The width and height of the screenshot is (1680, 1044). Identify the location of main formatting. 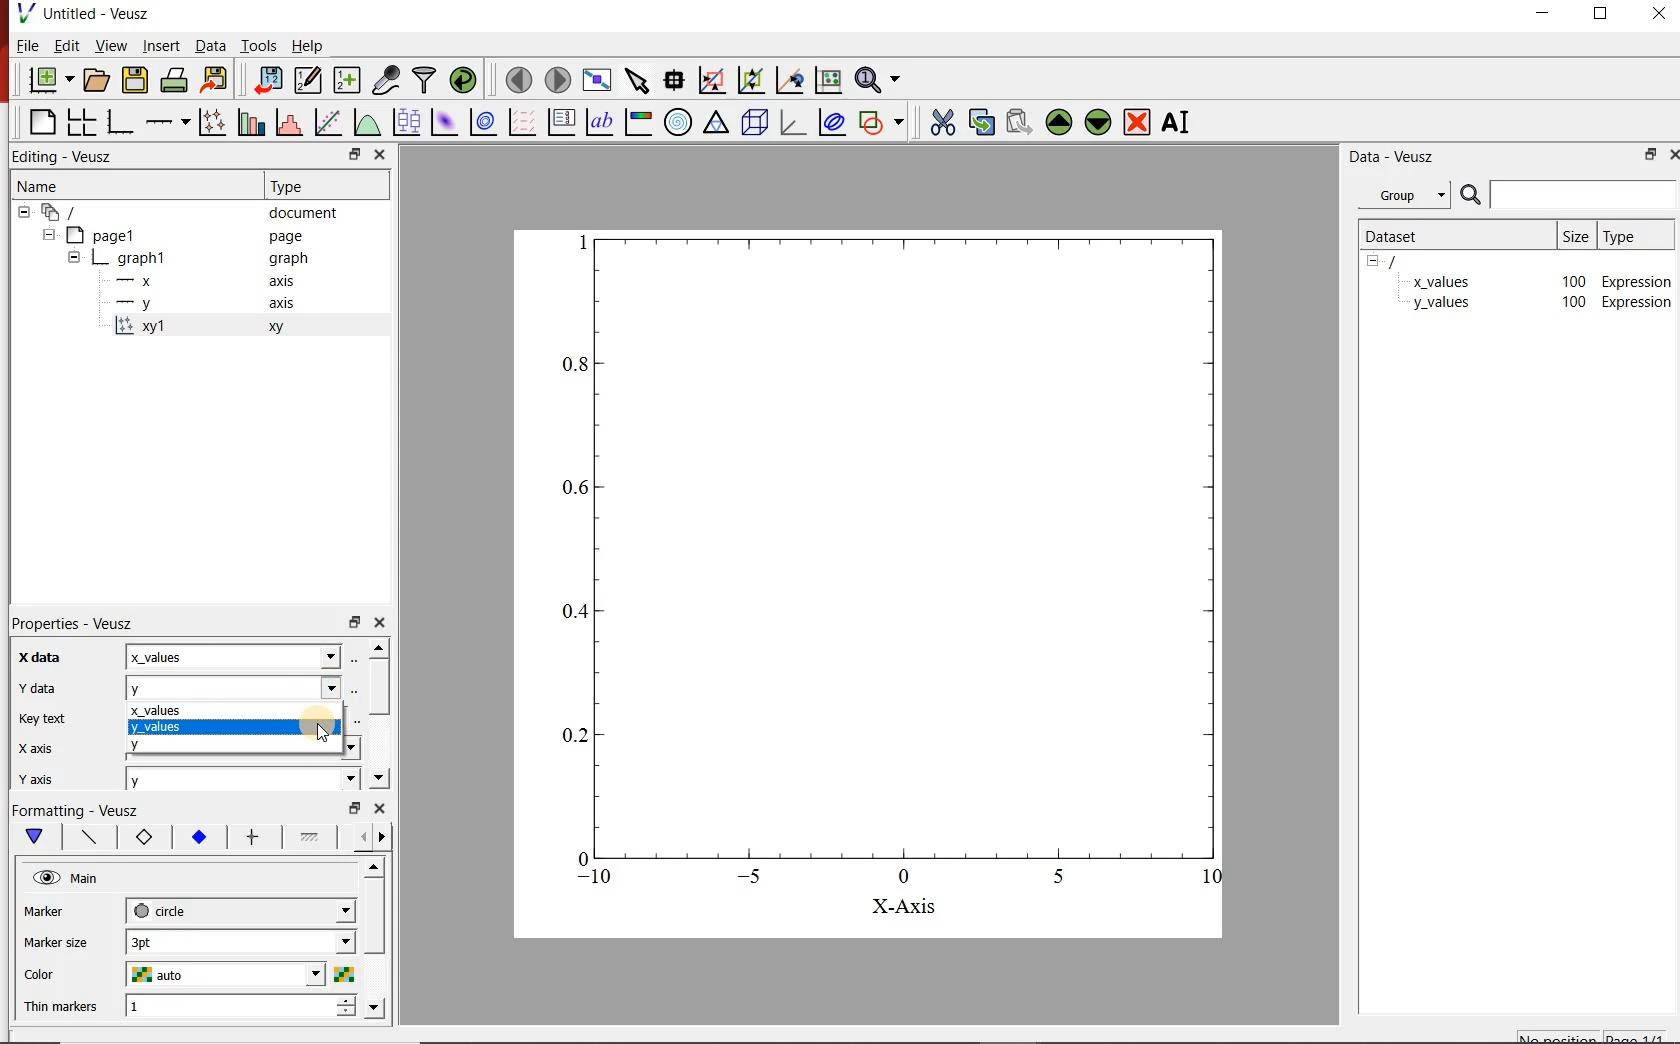
(36, 837).